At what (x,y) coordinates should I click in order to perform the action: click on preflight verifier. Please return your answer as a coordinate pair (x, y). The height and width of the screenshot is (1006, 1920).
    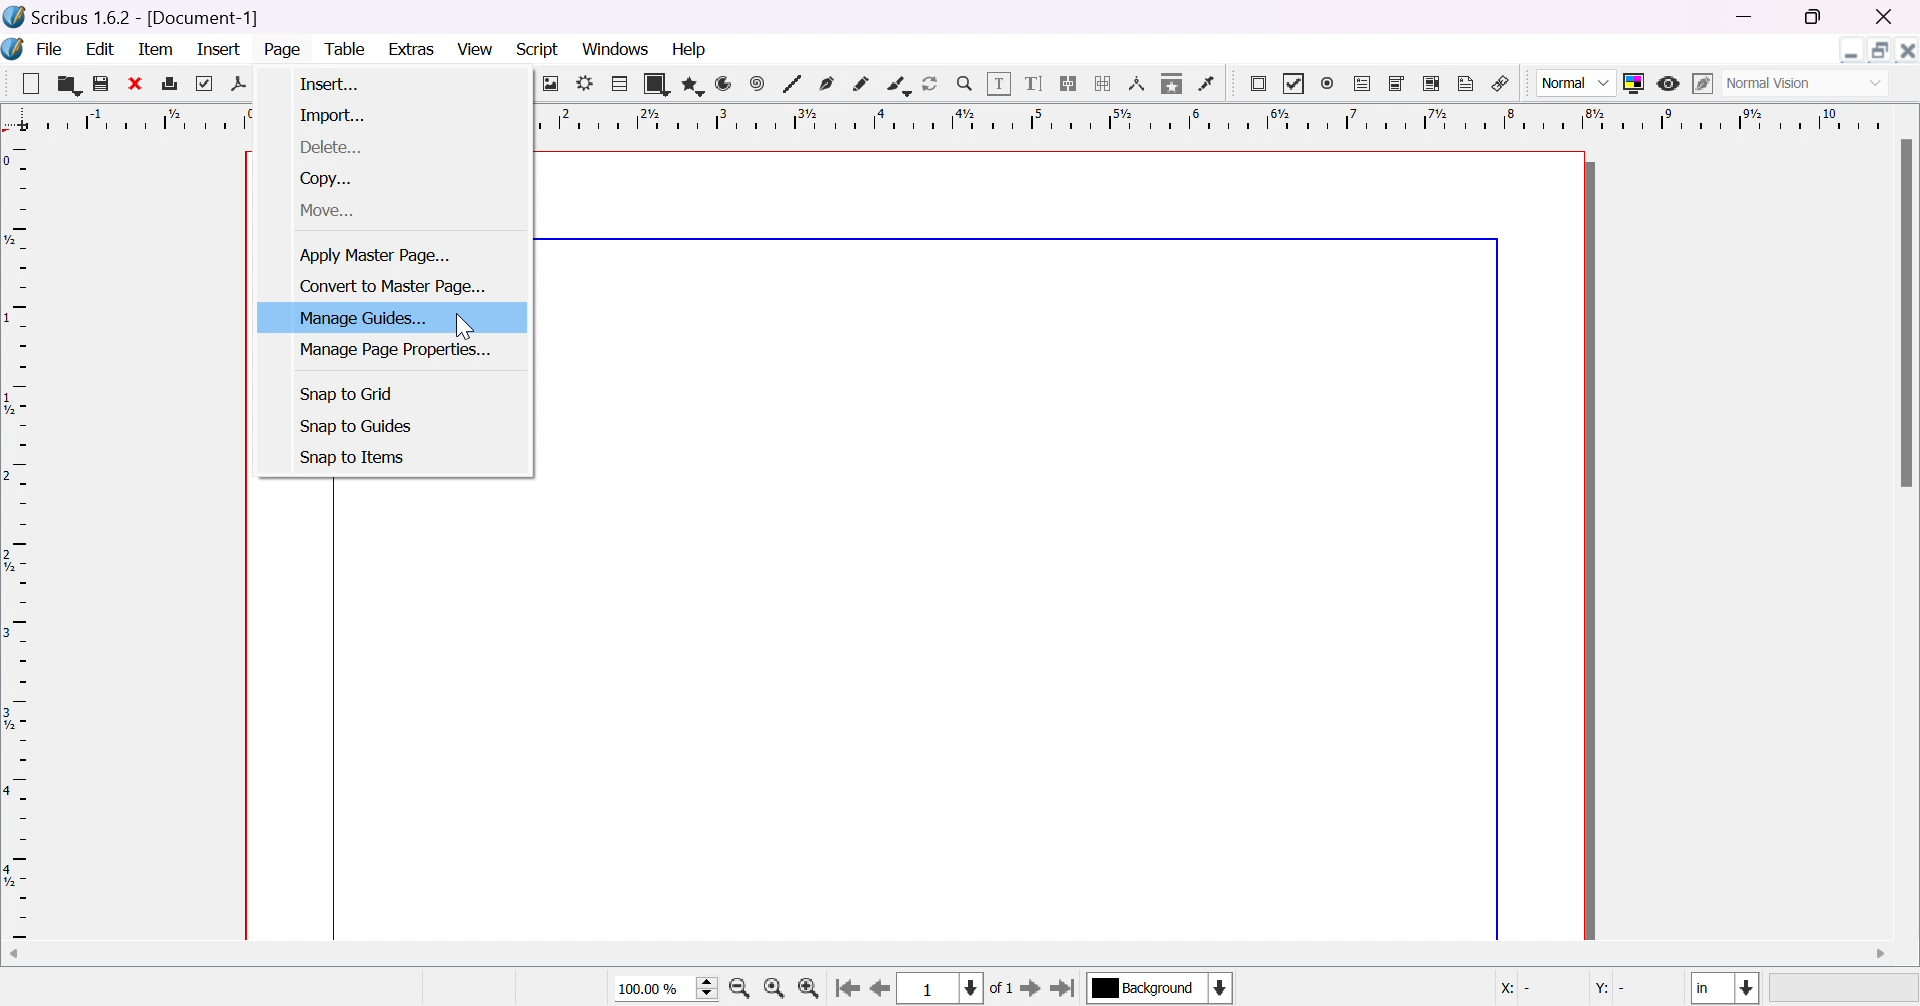
    Looking at the image, I should click on (211, 82).